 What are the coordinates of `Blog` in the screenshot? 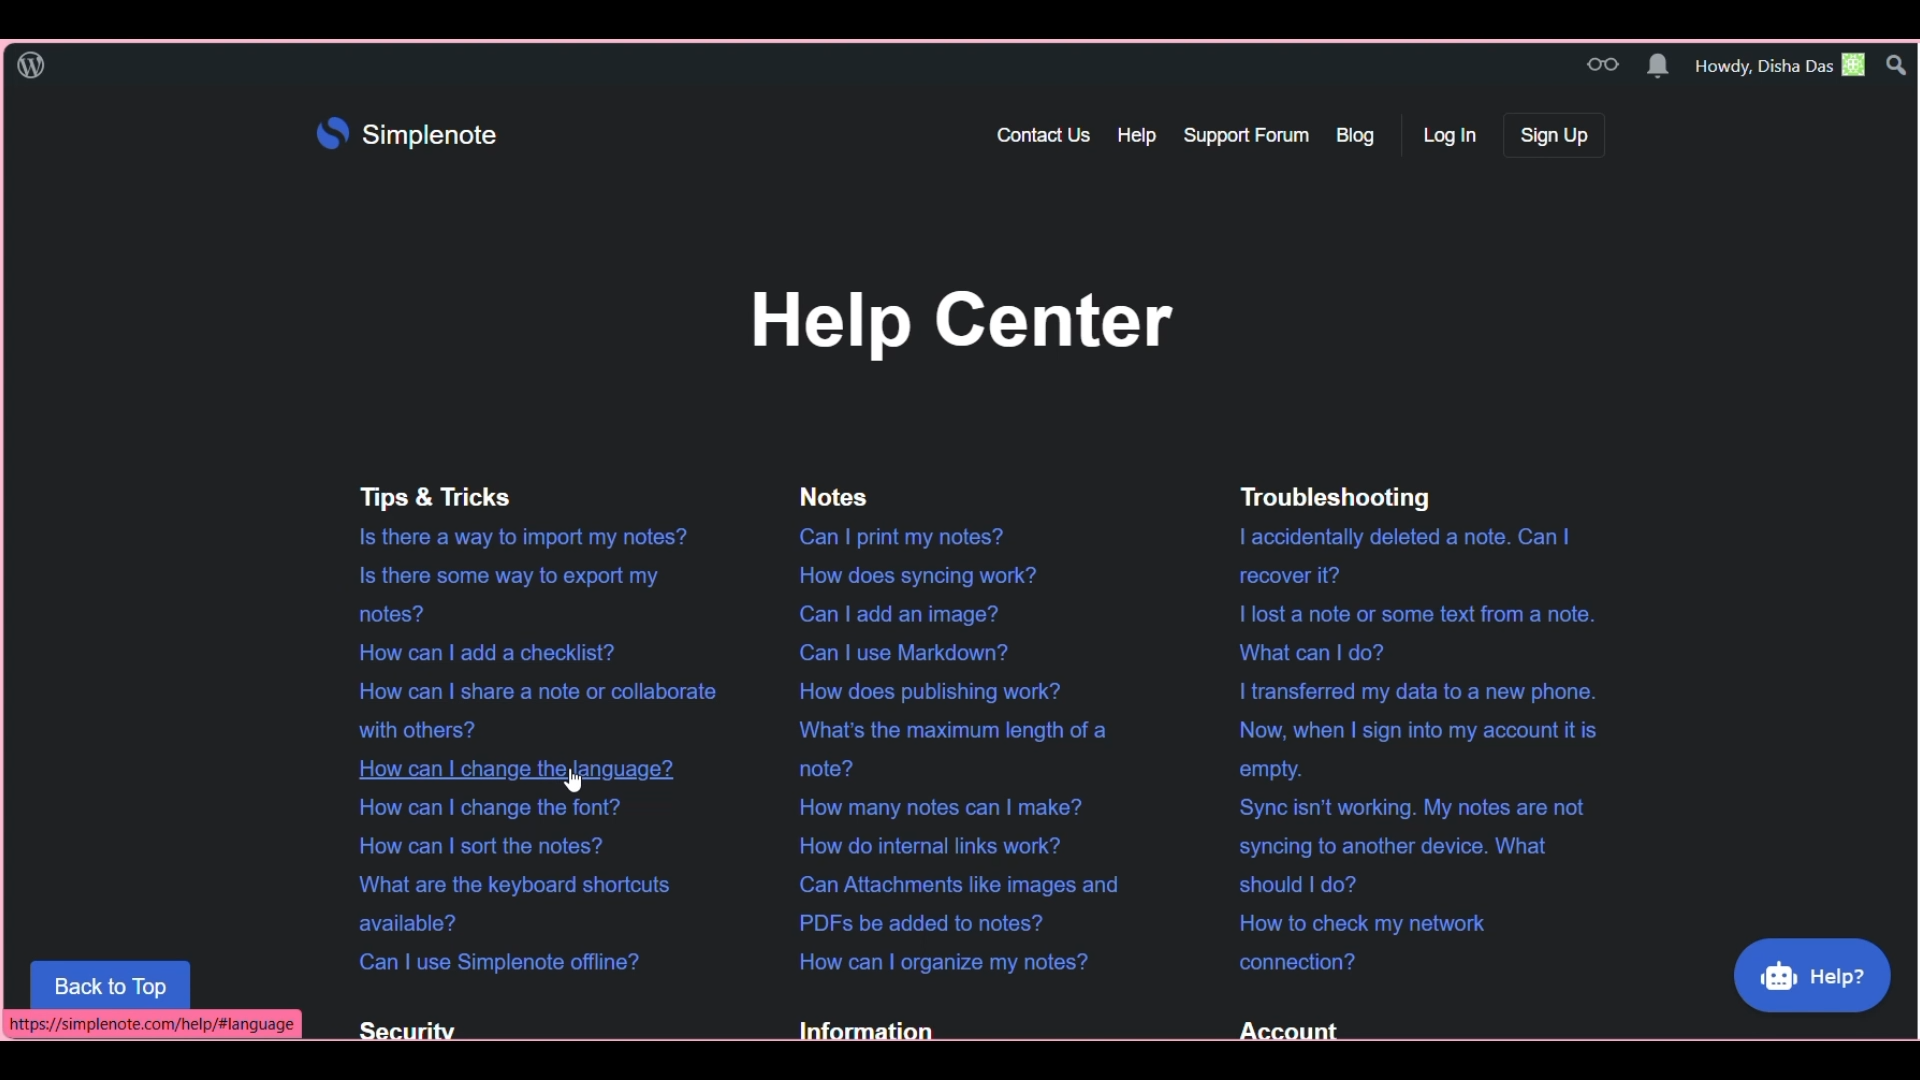 It's located at (1362, 135).